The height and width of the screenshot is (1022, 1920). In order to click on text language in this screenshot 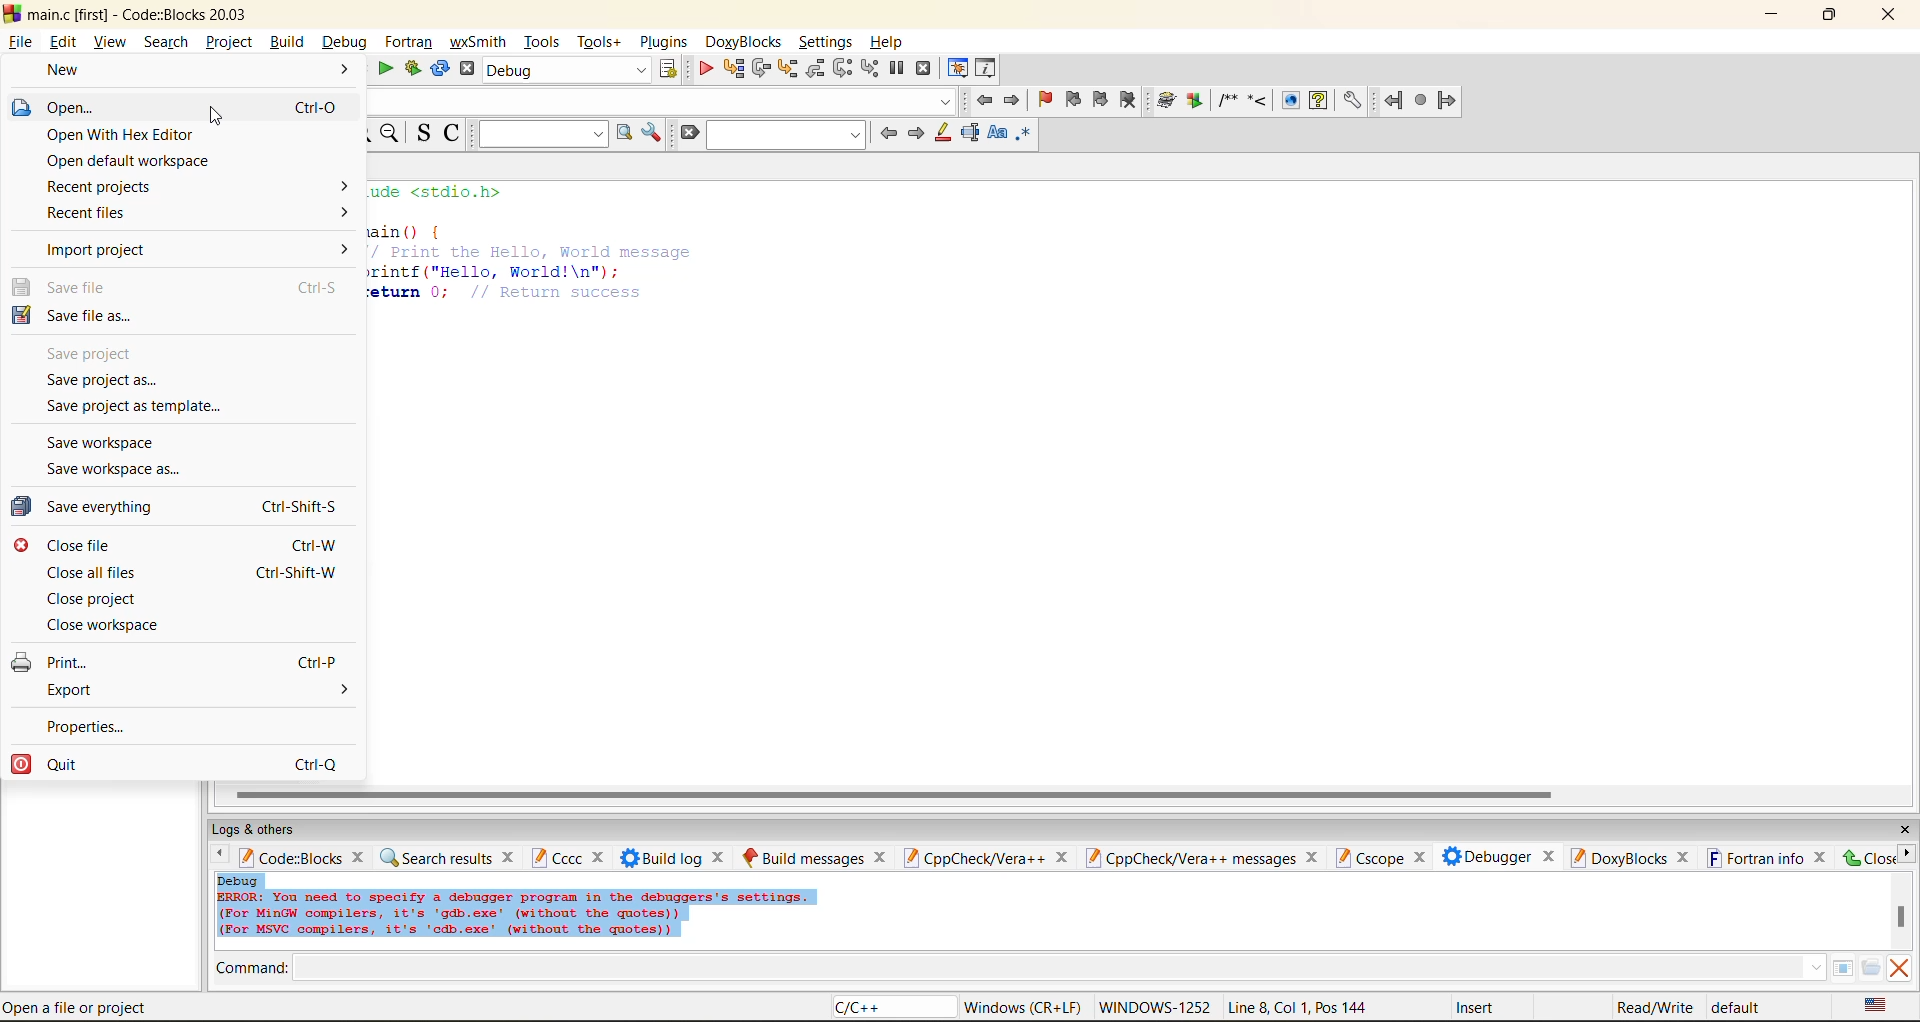, I will do `click(1877, 1005)`.